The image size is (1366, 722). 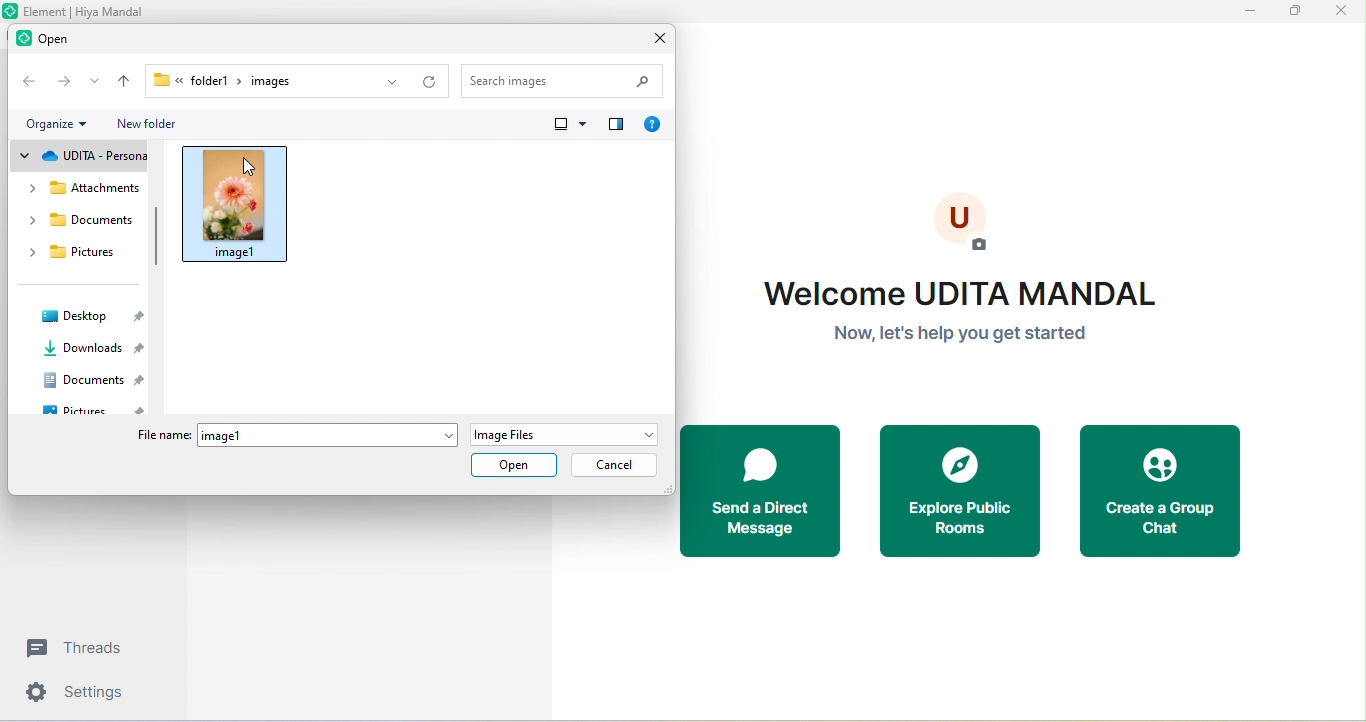 What do you see at coordinates (92, 410) in the screenshot?
I see `pictures` at bounding box center [92, 410].